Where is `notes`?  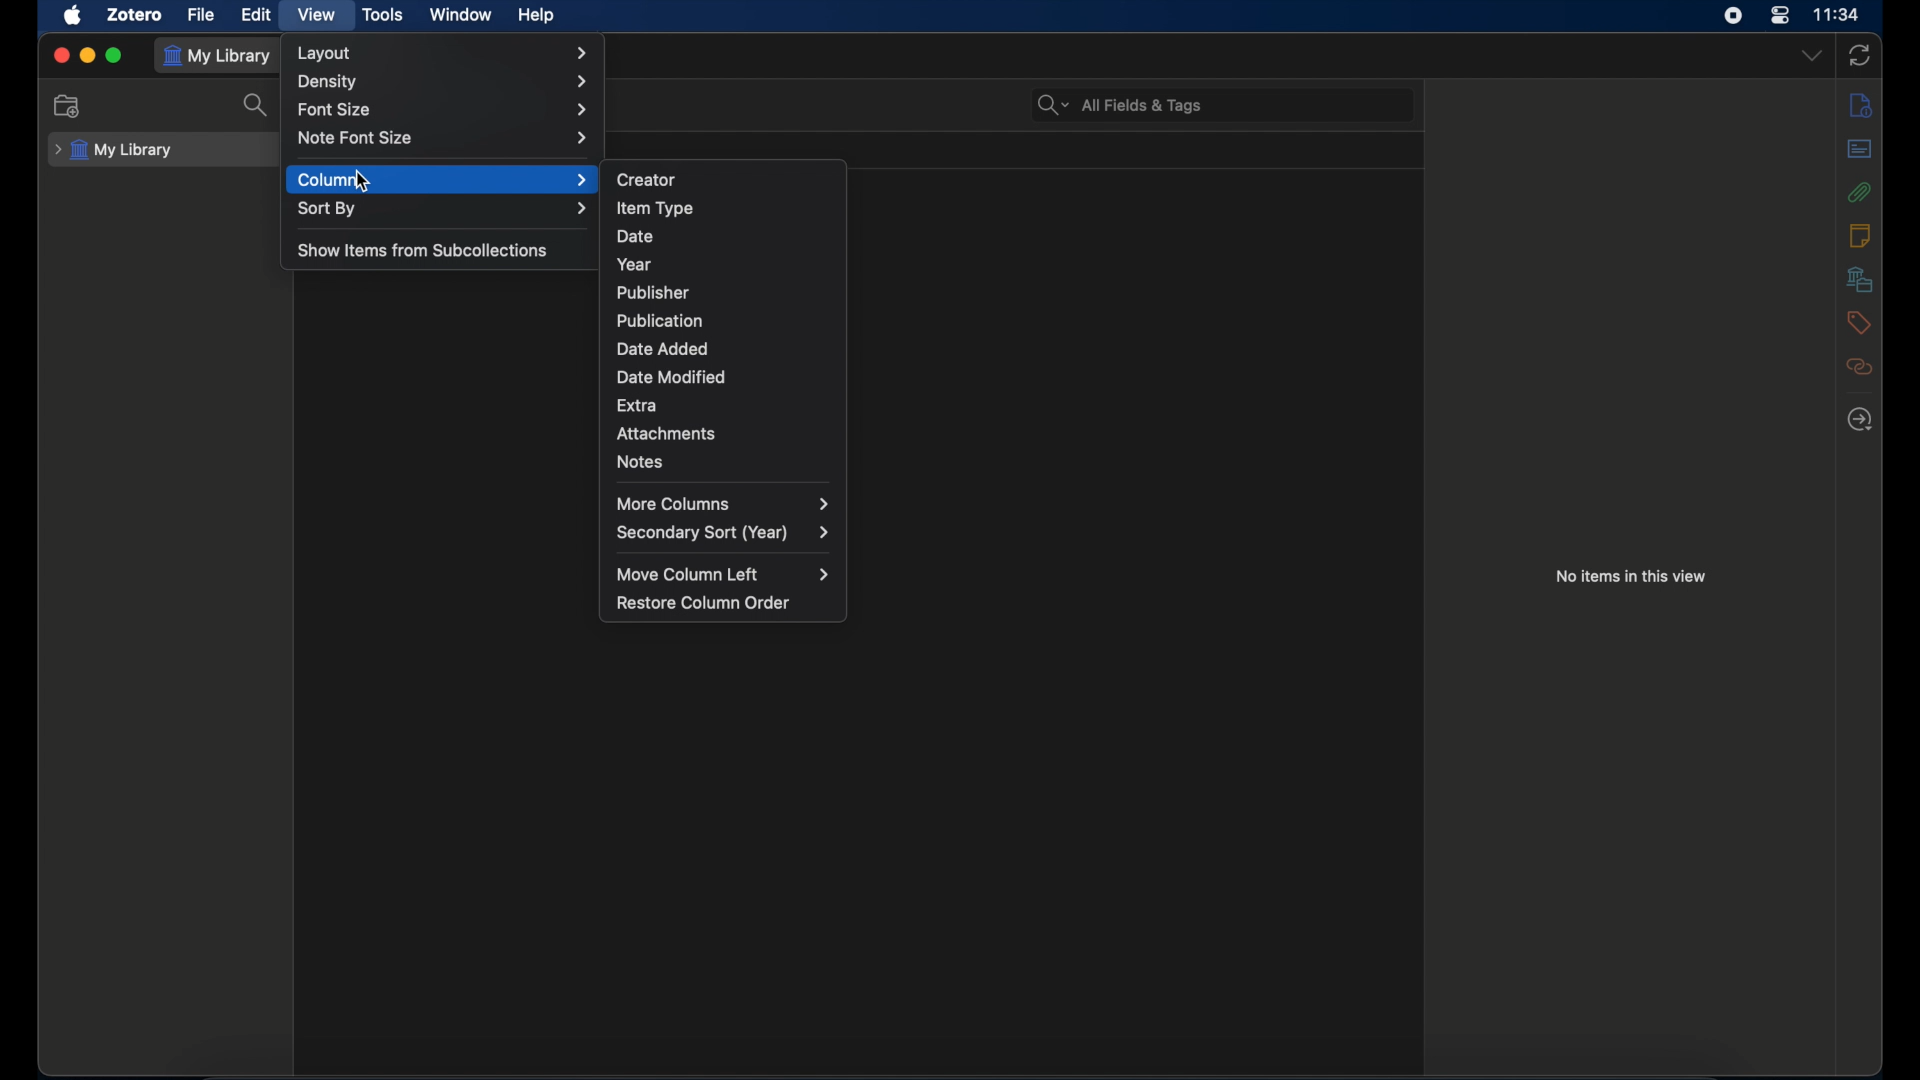 notes is located at coordinates (640, 462).